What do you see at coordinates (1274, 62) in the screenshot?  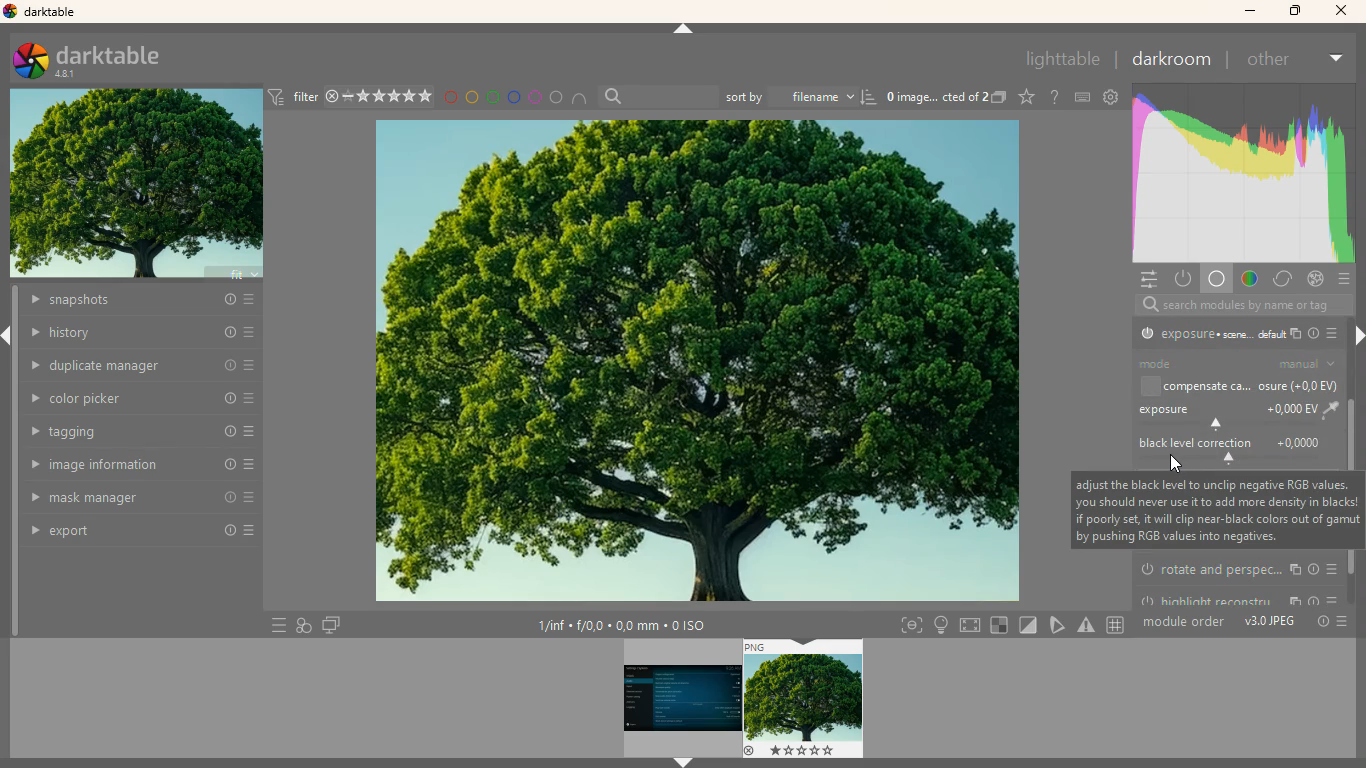 I see `other` at bounding box center [1274, 62].